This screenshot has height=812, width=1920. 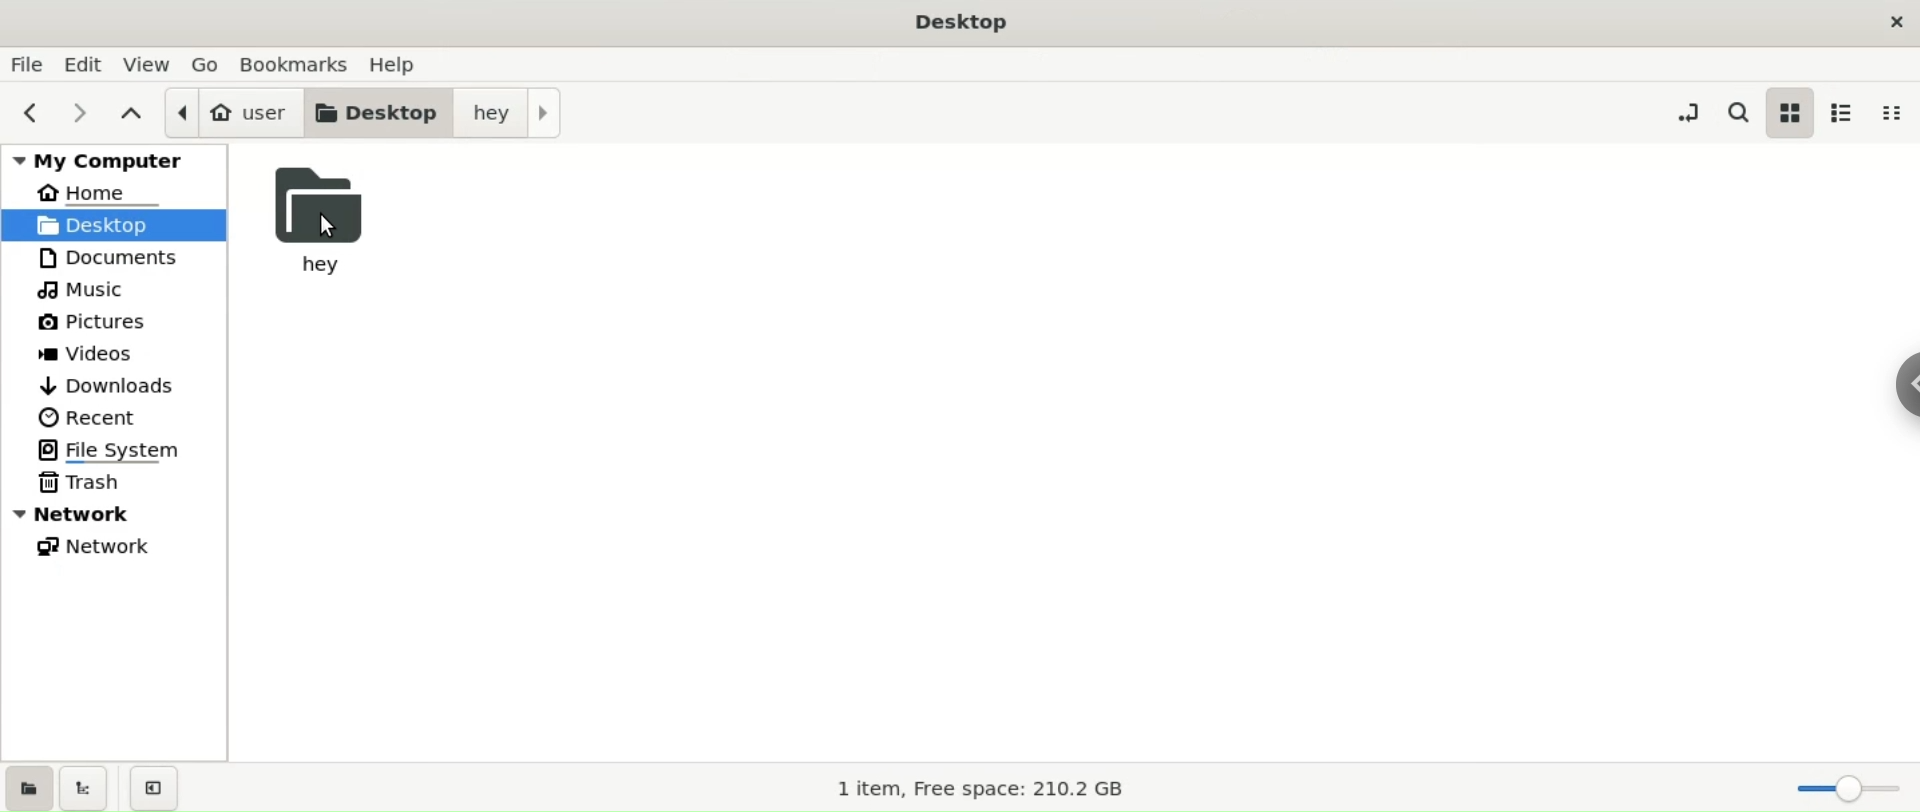 I want to click on toggle location entry, so click(x=1684, y=111).